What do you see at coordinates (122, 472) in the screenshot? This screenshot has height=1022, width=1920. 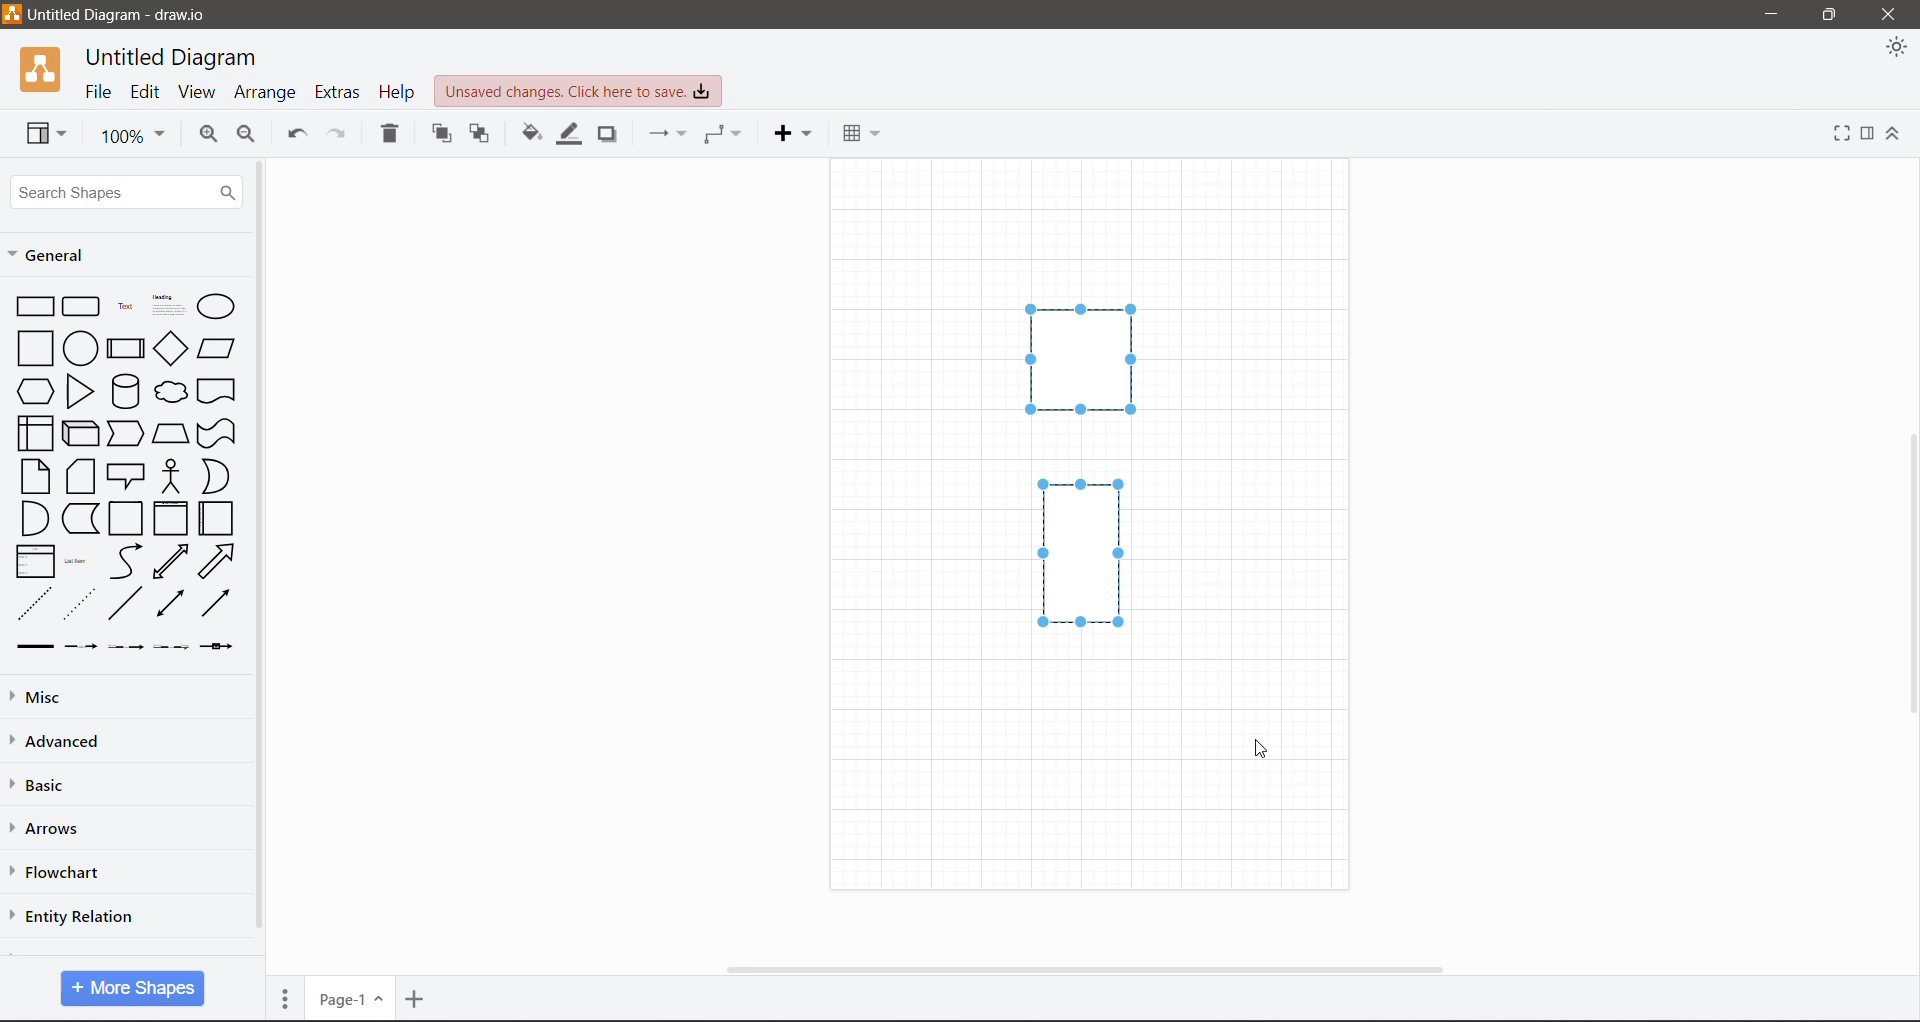 I see `Shapes available in General` at bounding box center [122, 472].